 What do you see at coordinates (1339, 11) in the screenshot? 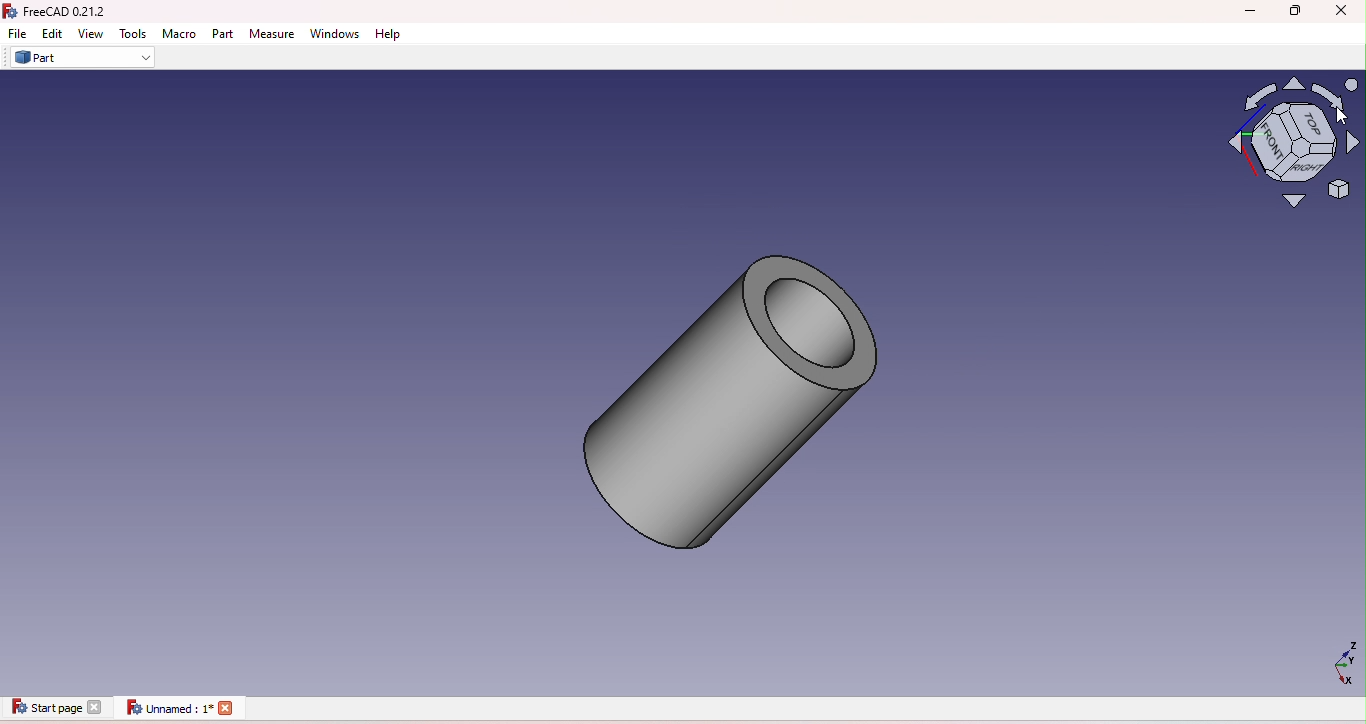
I see `Close` at bounding box center [1339, 11].